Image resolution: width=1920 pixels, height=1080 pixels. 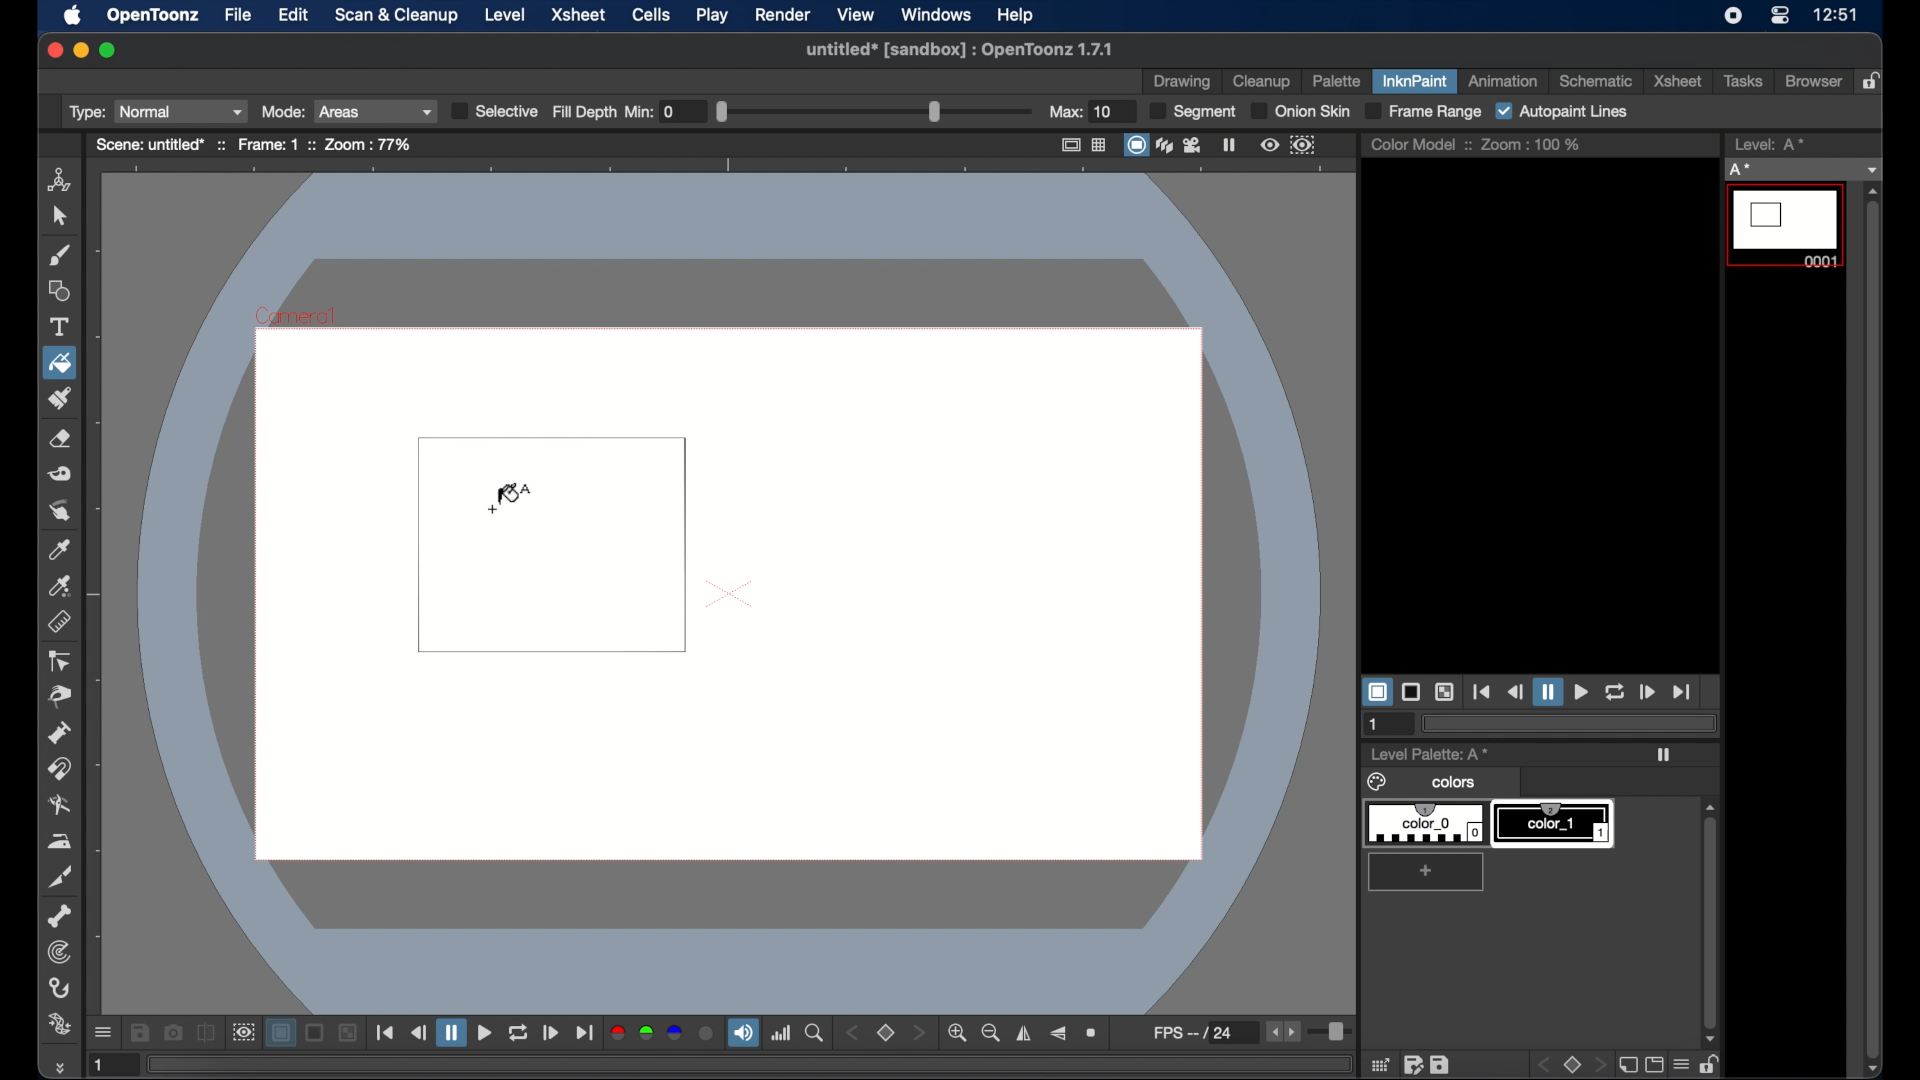 What do you see at coordinates (517, 1034) in the screenshot?
I see `repeat` at bounding box center [517, 1034].